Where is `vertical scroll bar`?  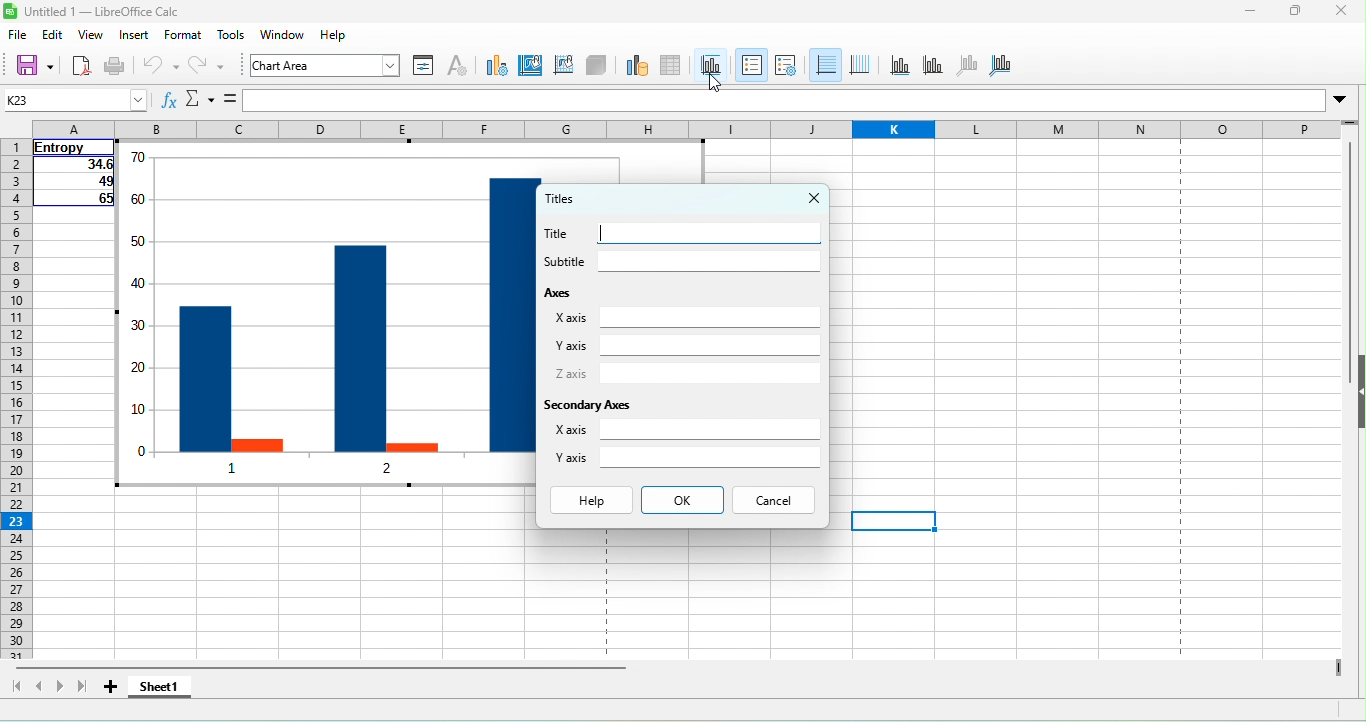
vertical scroll bar is located at coordinates (1349, 266).